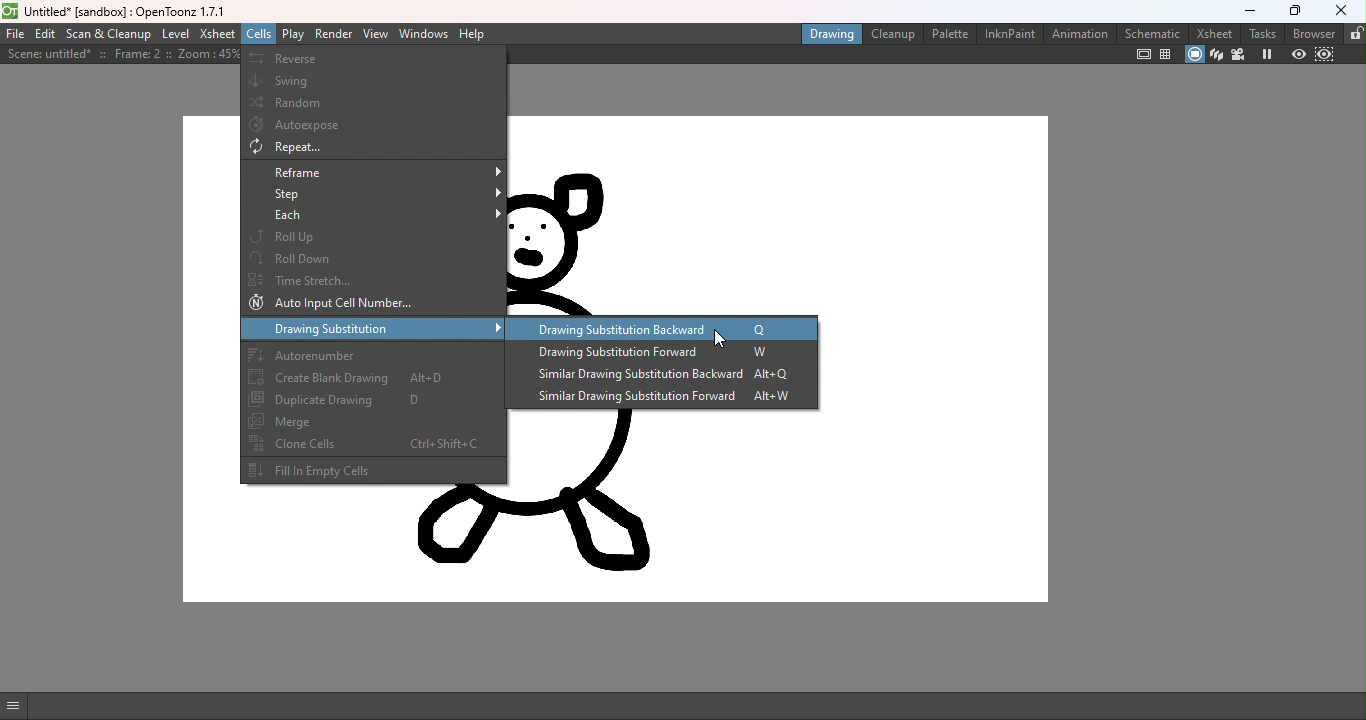 The width and height of the screenshot is (1366, 720). Describe the element at coordinates (375, 195) in the screenshot. I see `Step` at that location.